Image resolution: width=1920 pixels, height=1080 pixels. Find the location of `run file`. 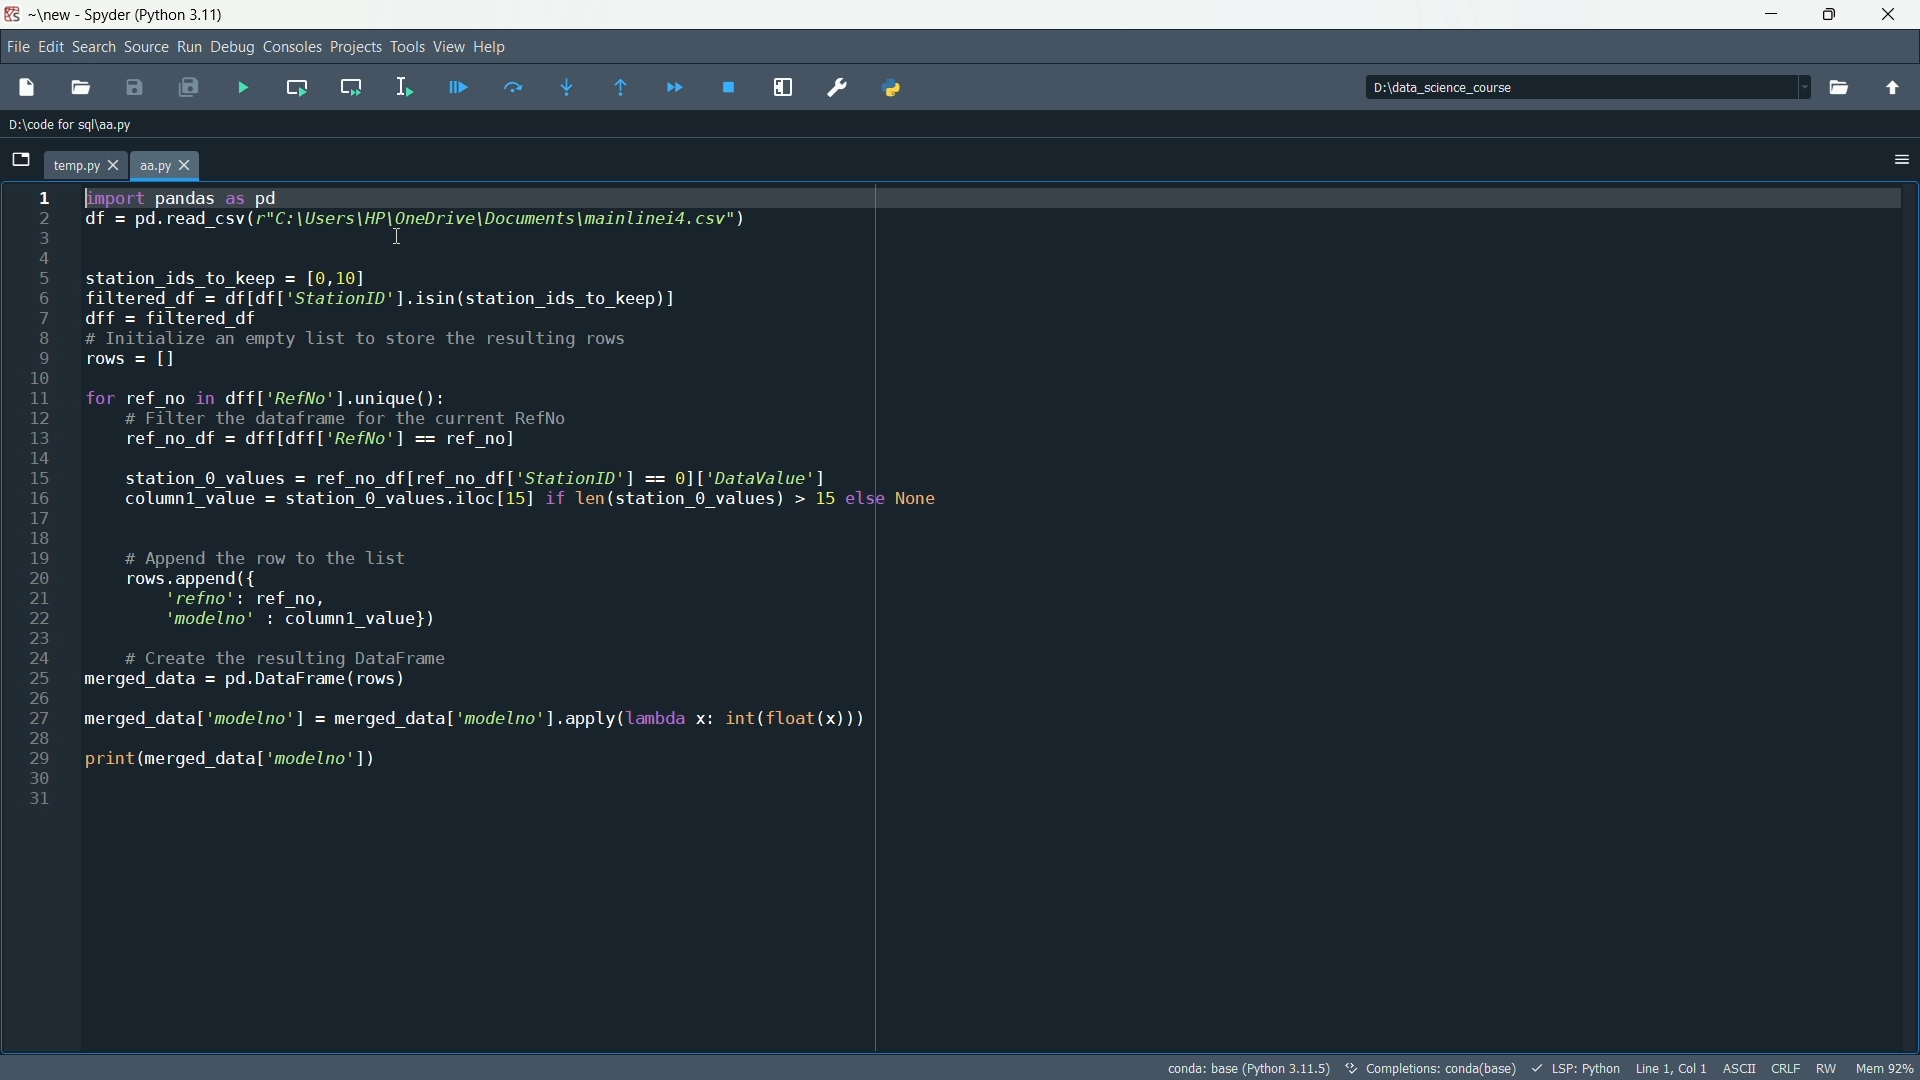

run file is located at coordinates (243, 88).